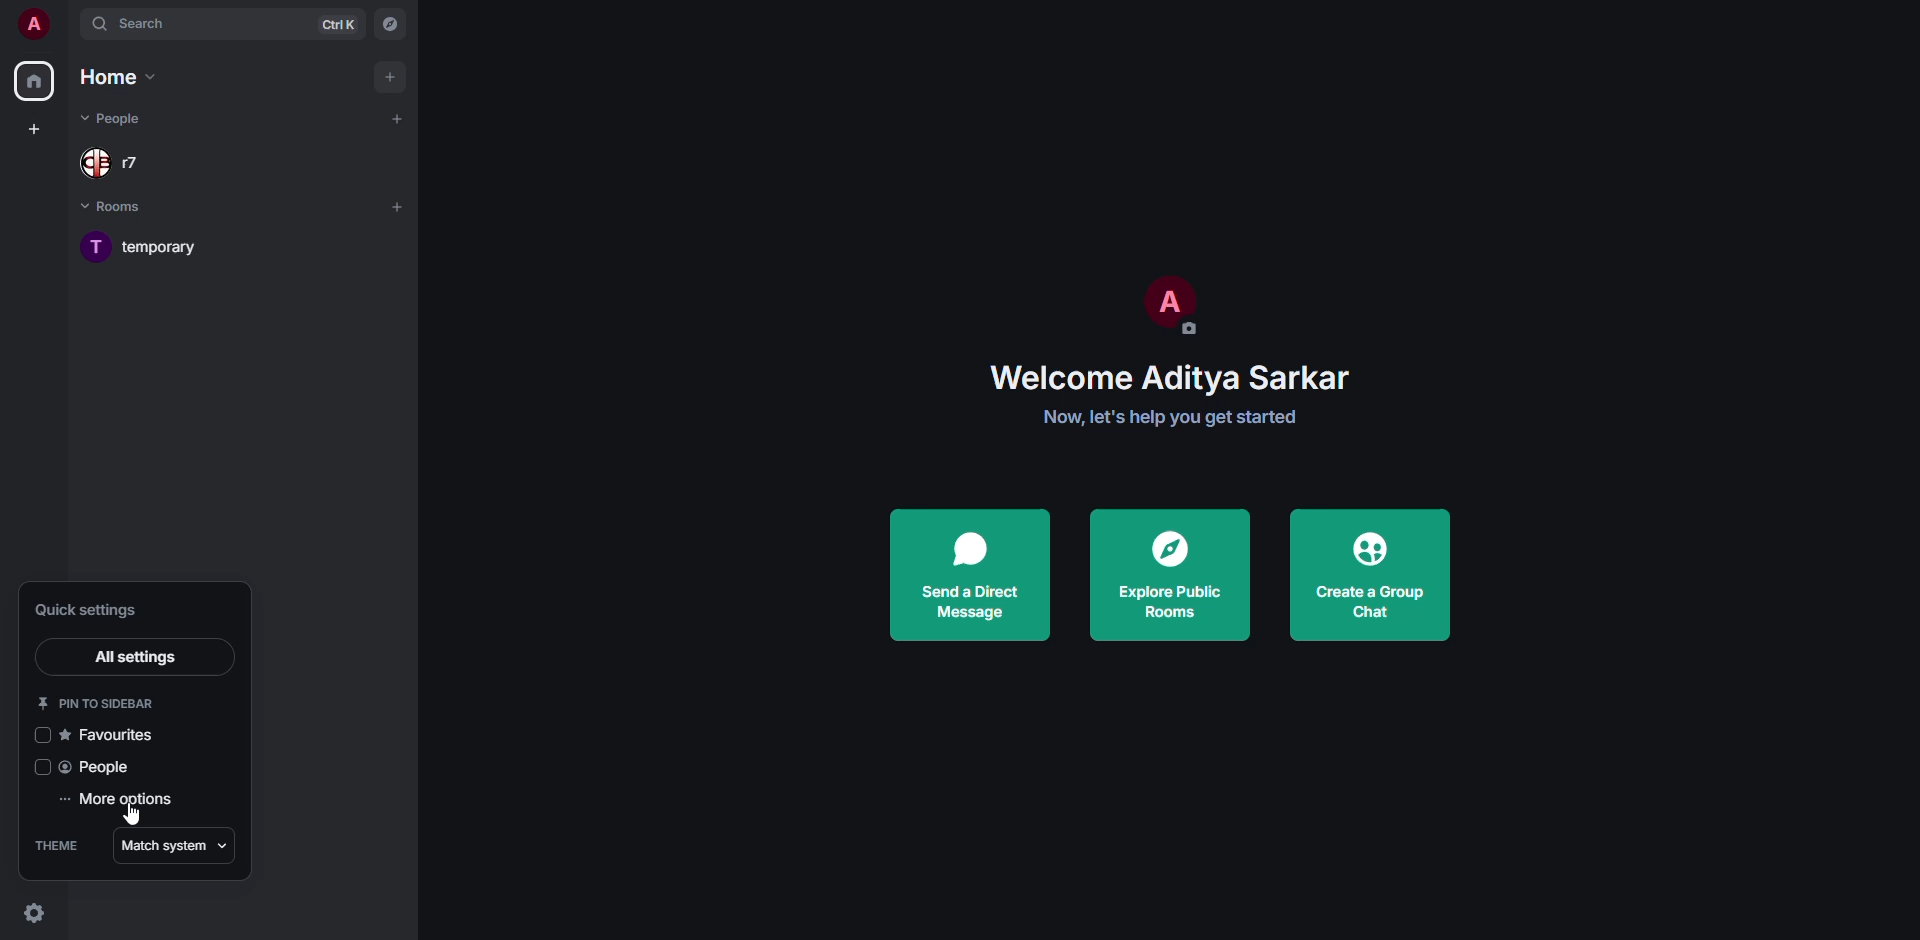  What do you see at coordinates (84, 610) in the screenshot?
I see `quick settings` at bounding box center [84, 610].